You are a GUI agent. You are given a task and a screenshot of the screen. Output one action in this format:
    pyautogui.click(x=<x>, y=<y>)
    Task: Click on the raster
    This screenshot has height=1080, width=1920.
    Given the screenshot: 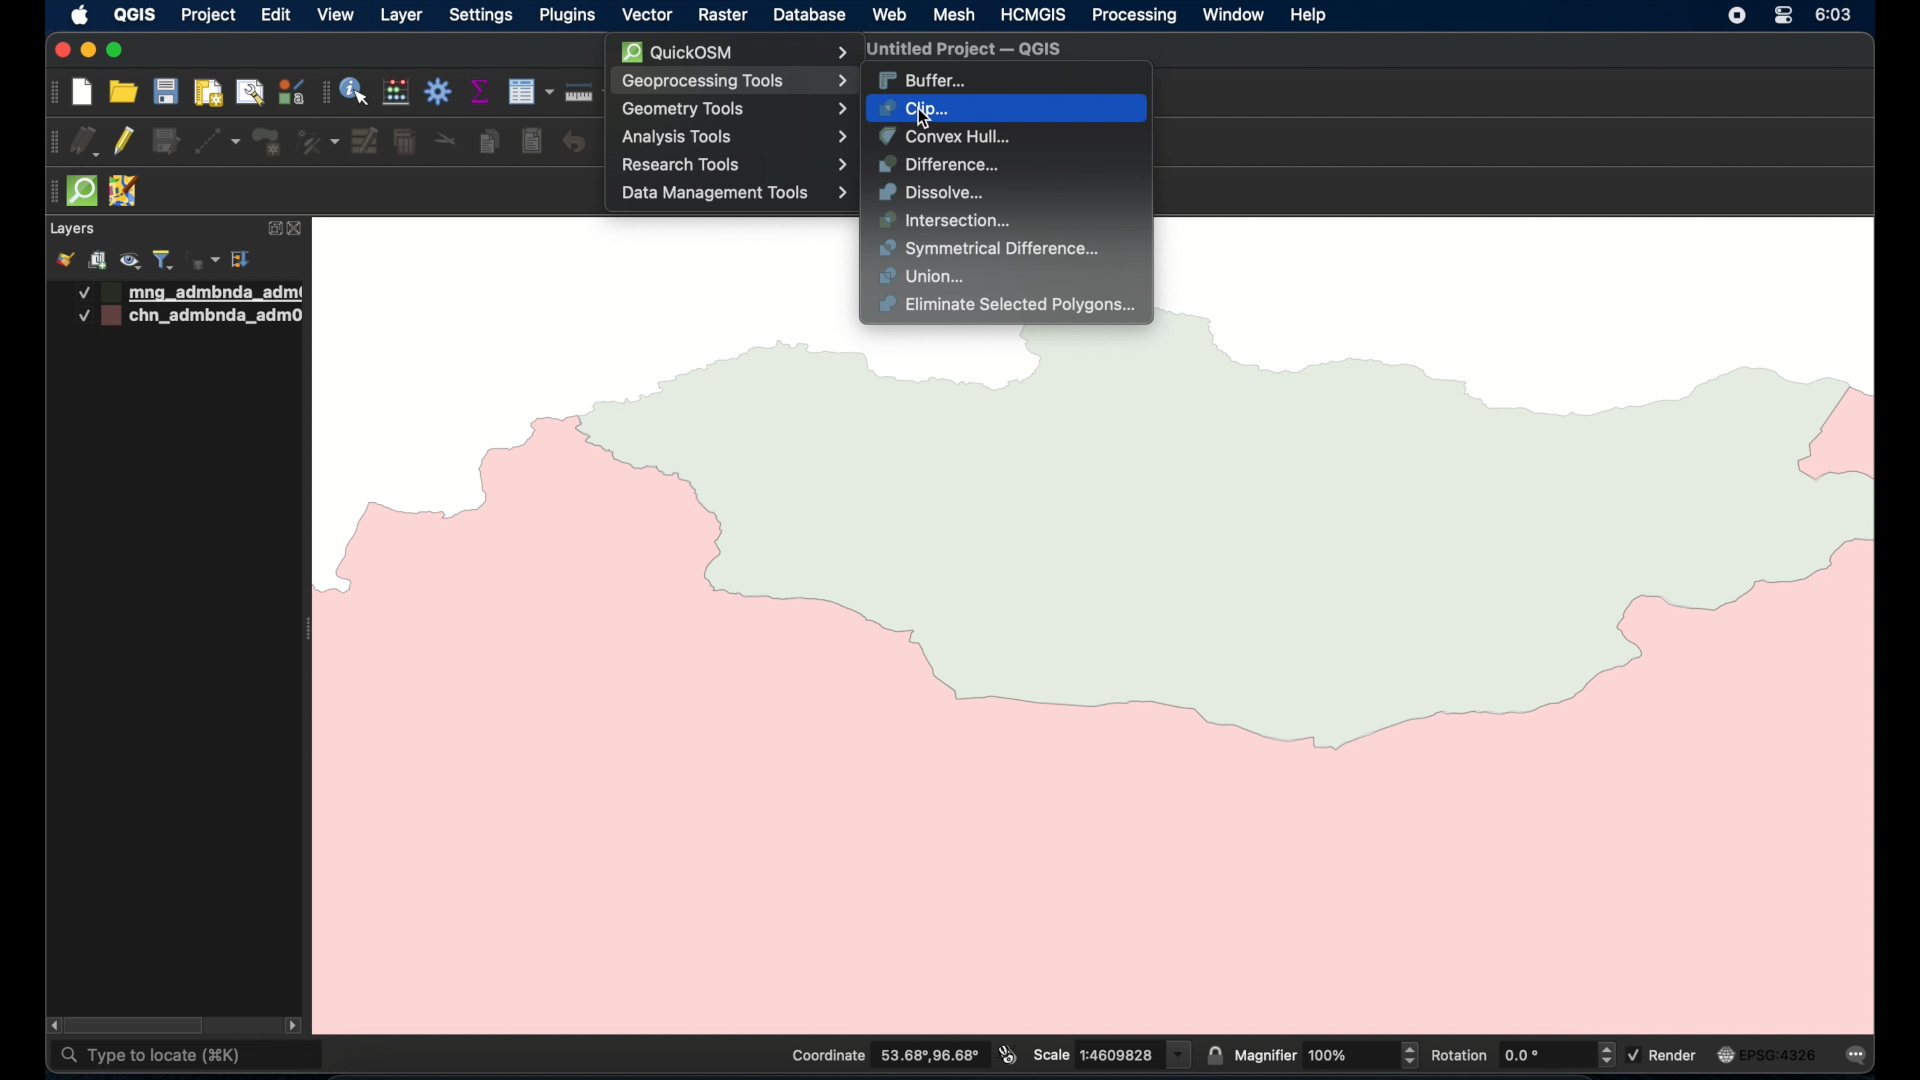 What is the action you would take?
    pyautogui.click(x=721, y=16)
    